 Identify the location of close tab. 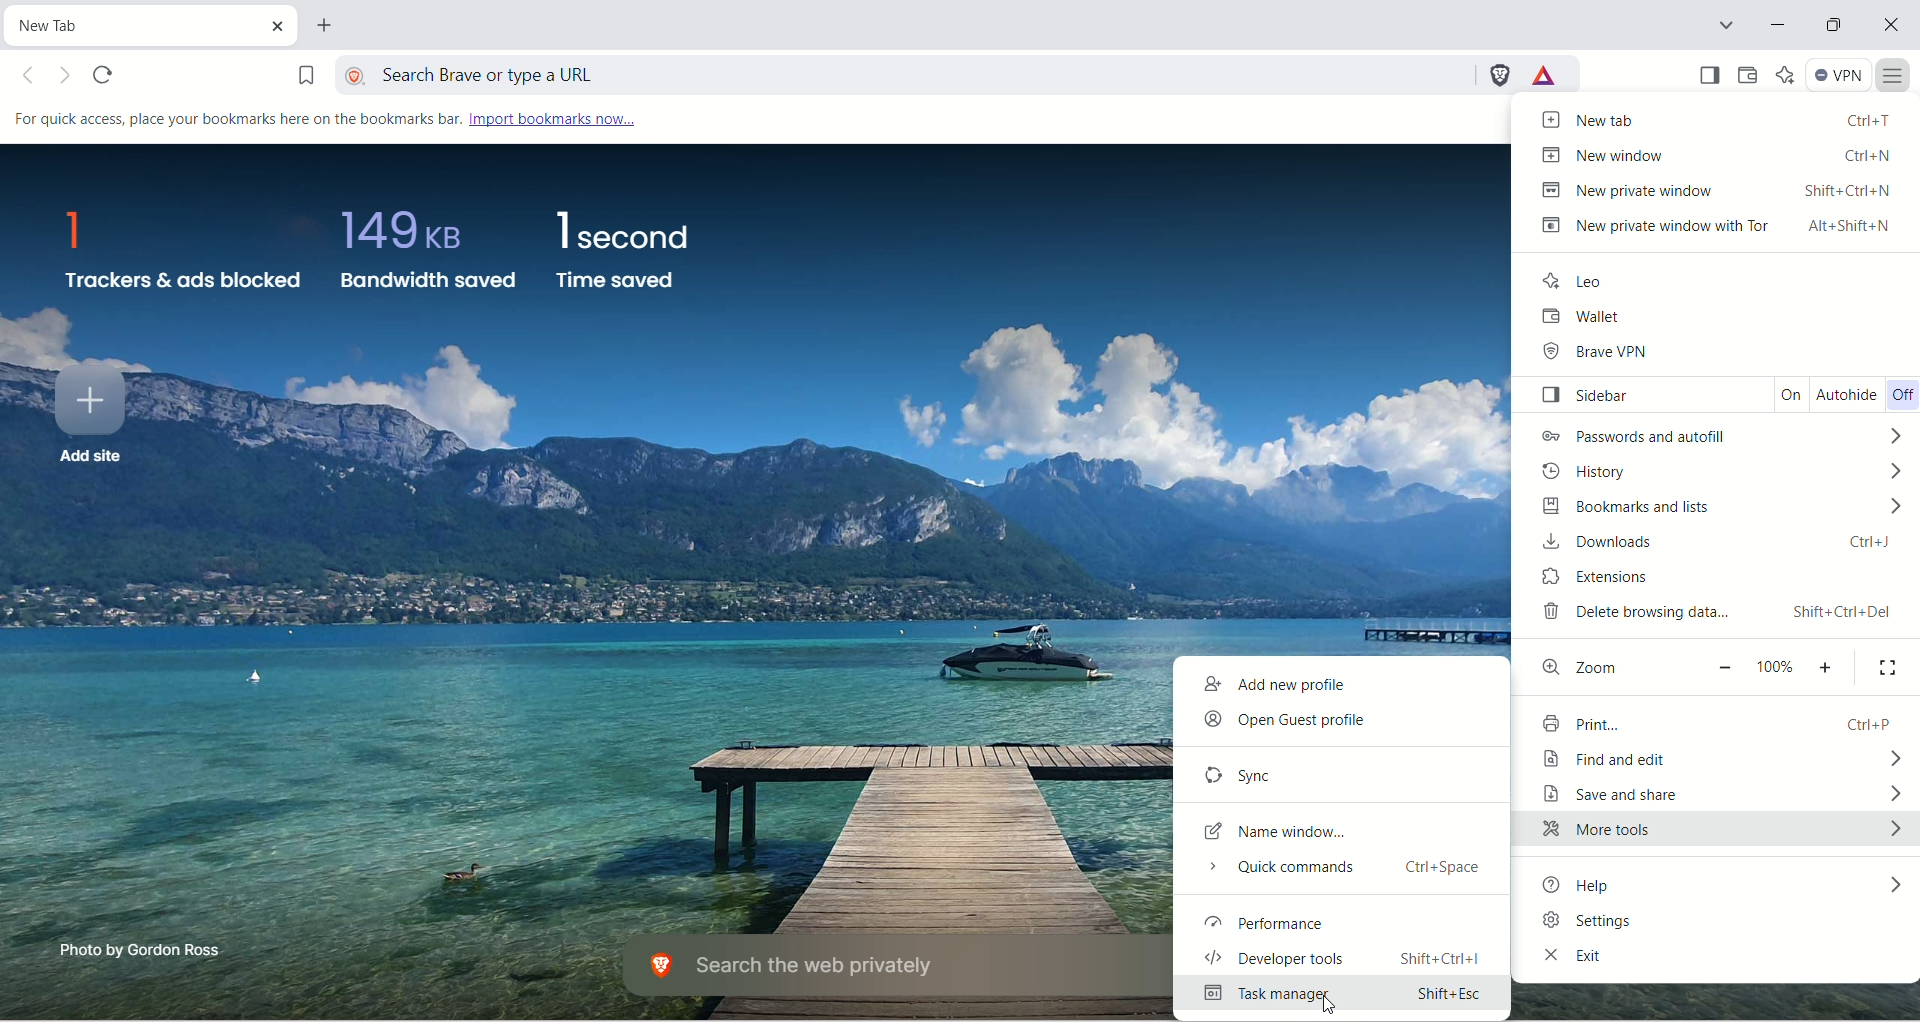
(272, 23).